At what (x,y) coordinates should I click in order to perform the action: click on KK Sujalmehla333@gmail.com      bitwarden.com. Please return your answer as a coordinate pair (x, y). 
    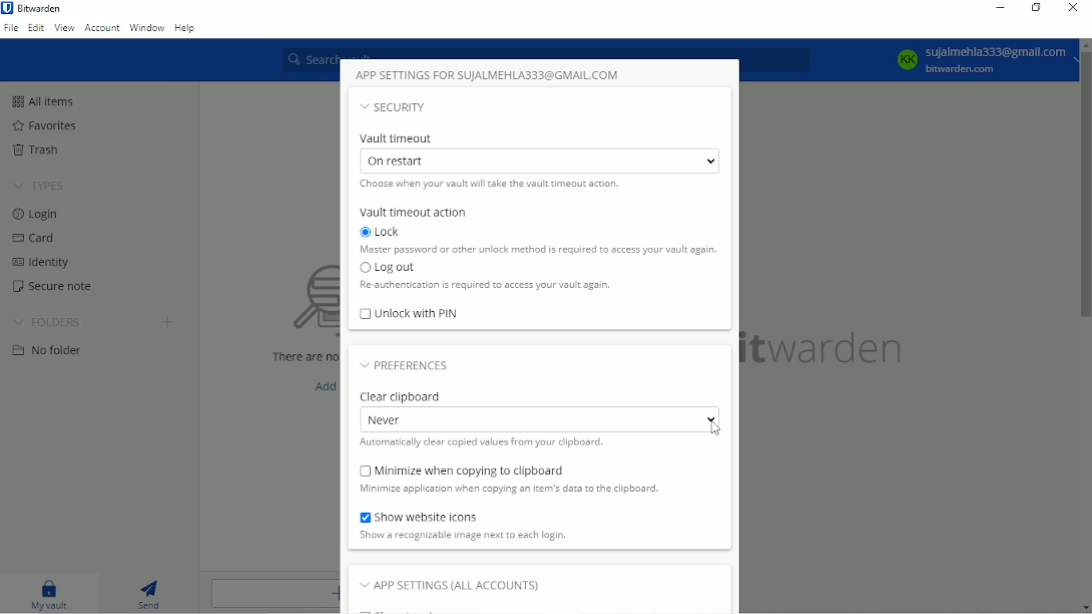
    Looking at the image, I should click on (982, 60).